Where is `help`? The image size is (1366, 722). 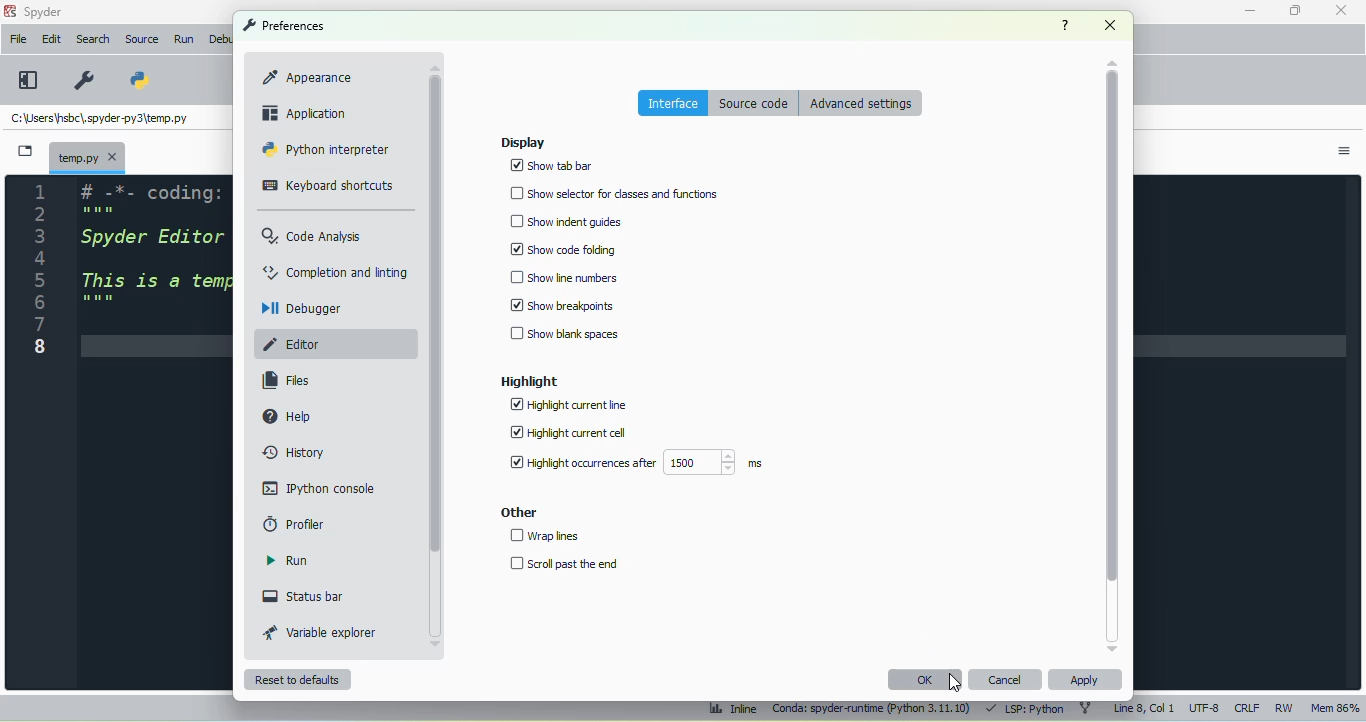
help is located at coordinates (289, 415).